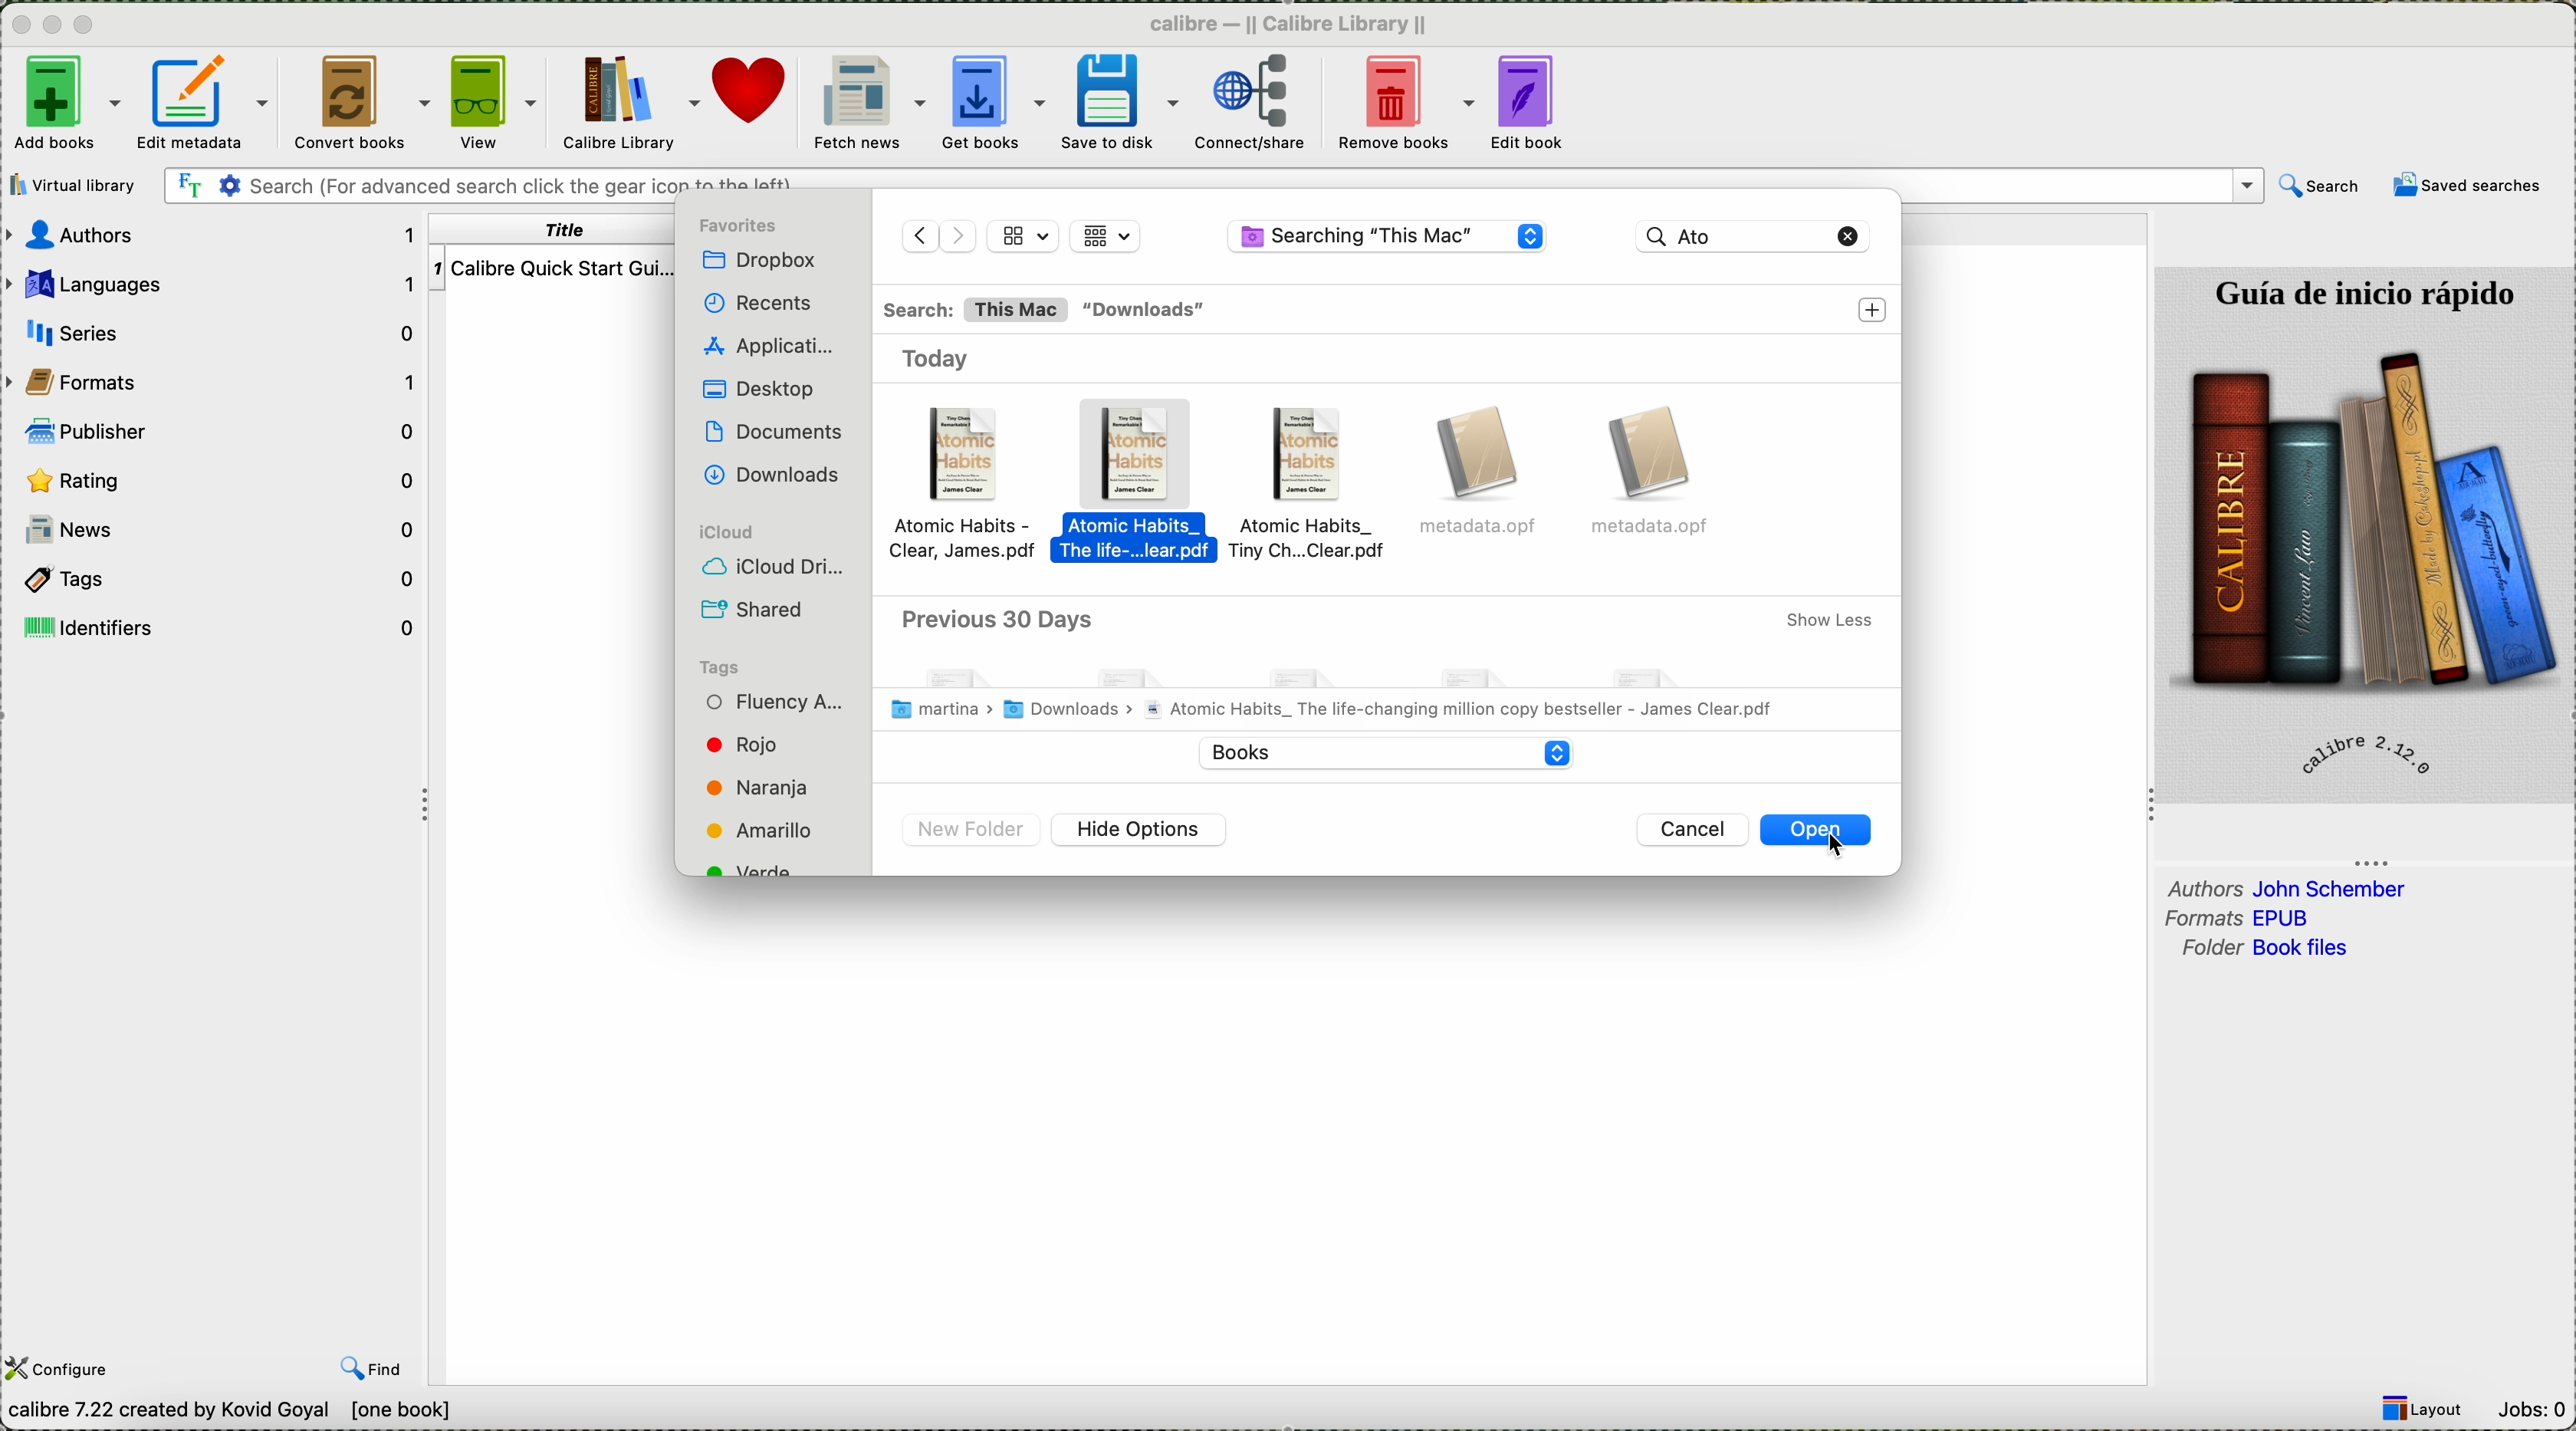 The height and width of the screenshot is (1431, 2576). I want to click on file, so click(1315, 489).